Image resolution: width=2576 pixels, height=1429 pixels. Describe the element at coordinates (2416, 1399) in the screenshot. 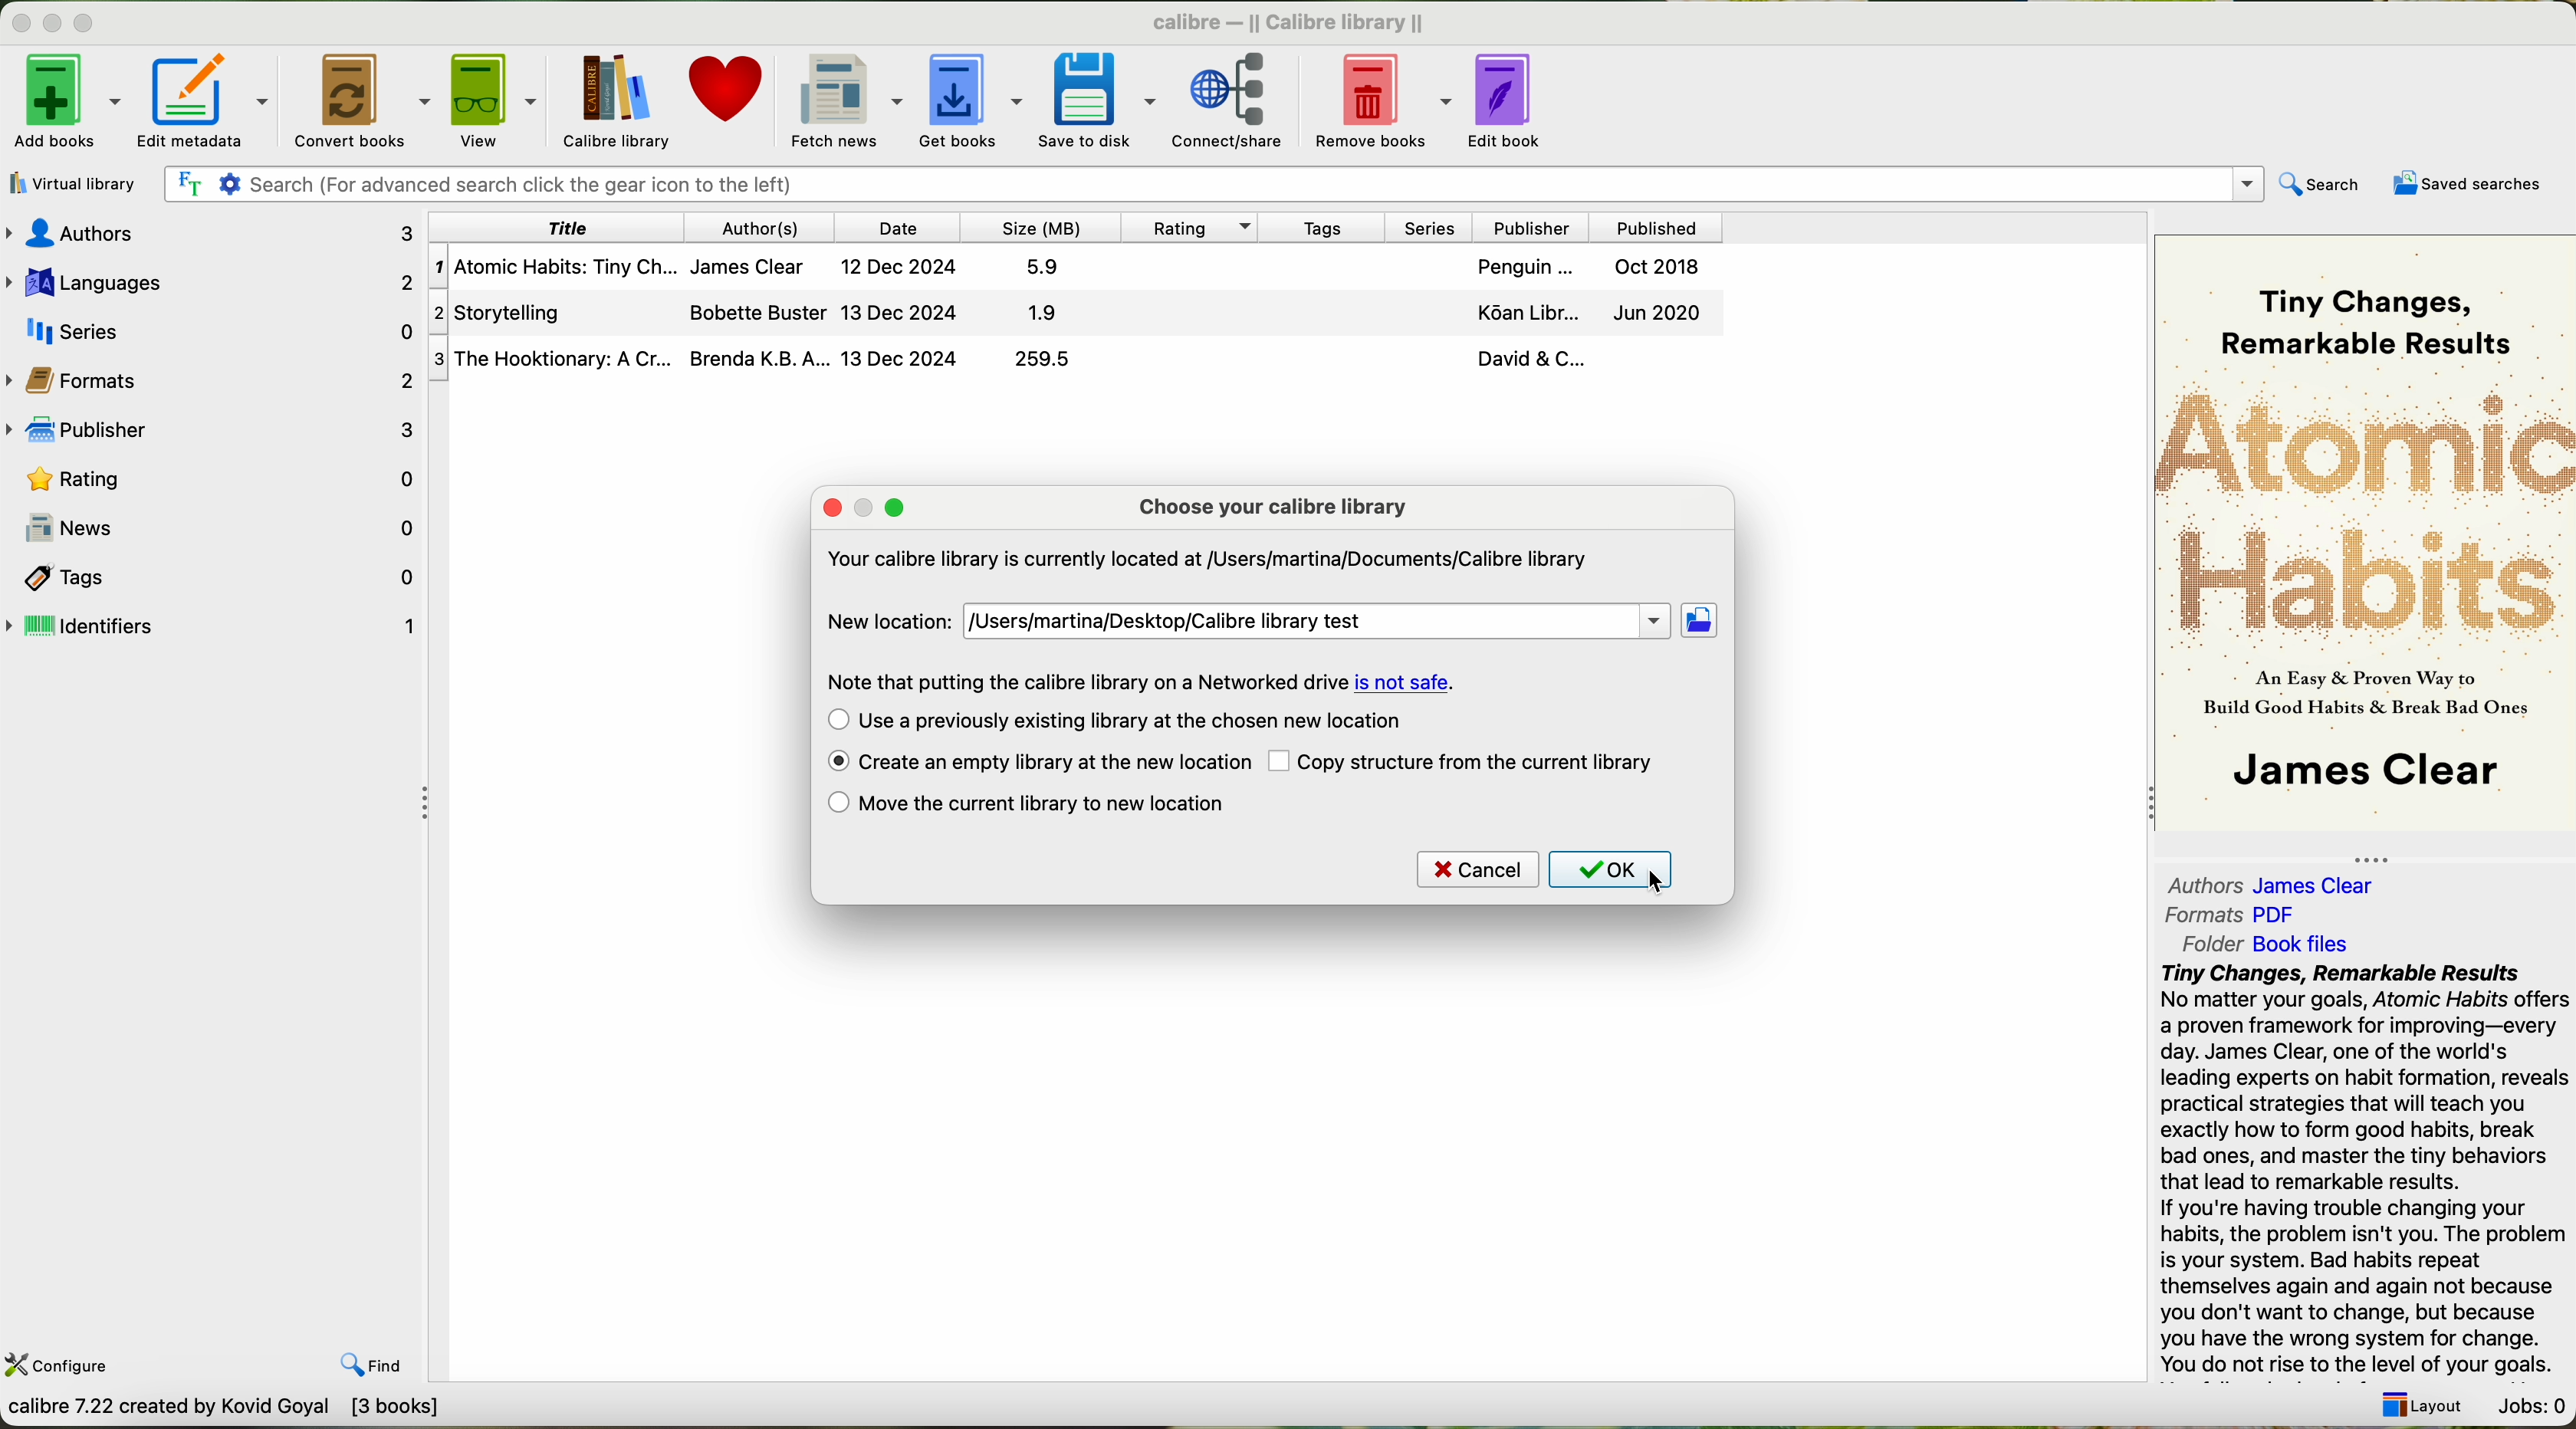

I see `Layout` at that location.